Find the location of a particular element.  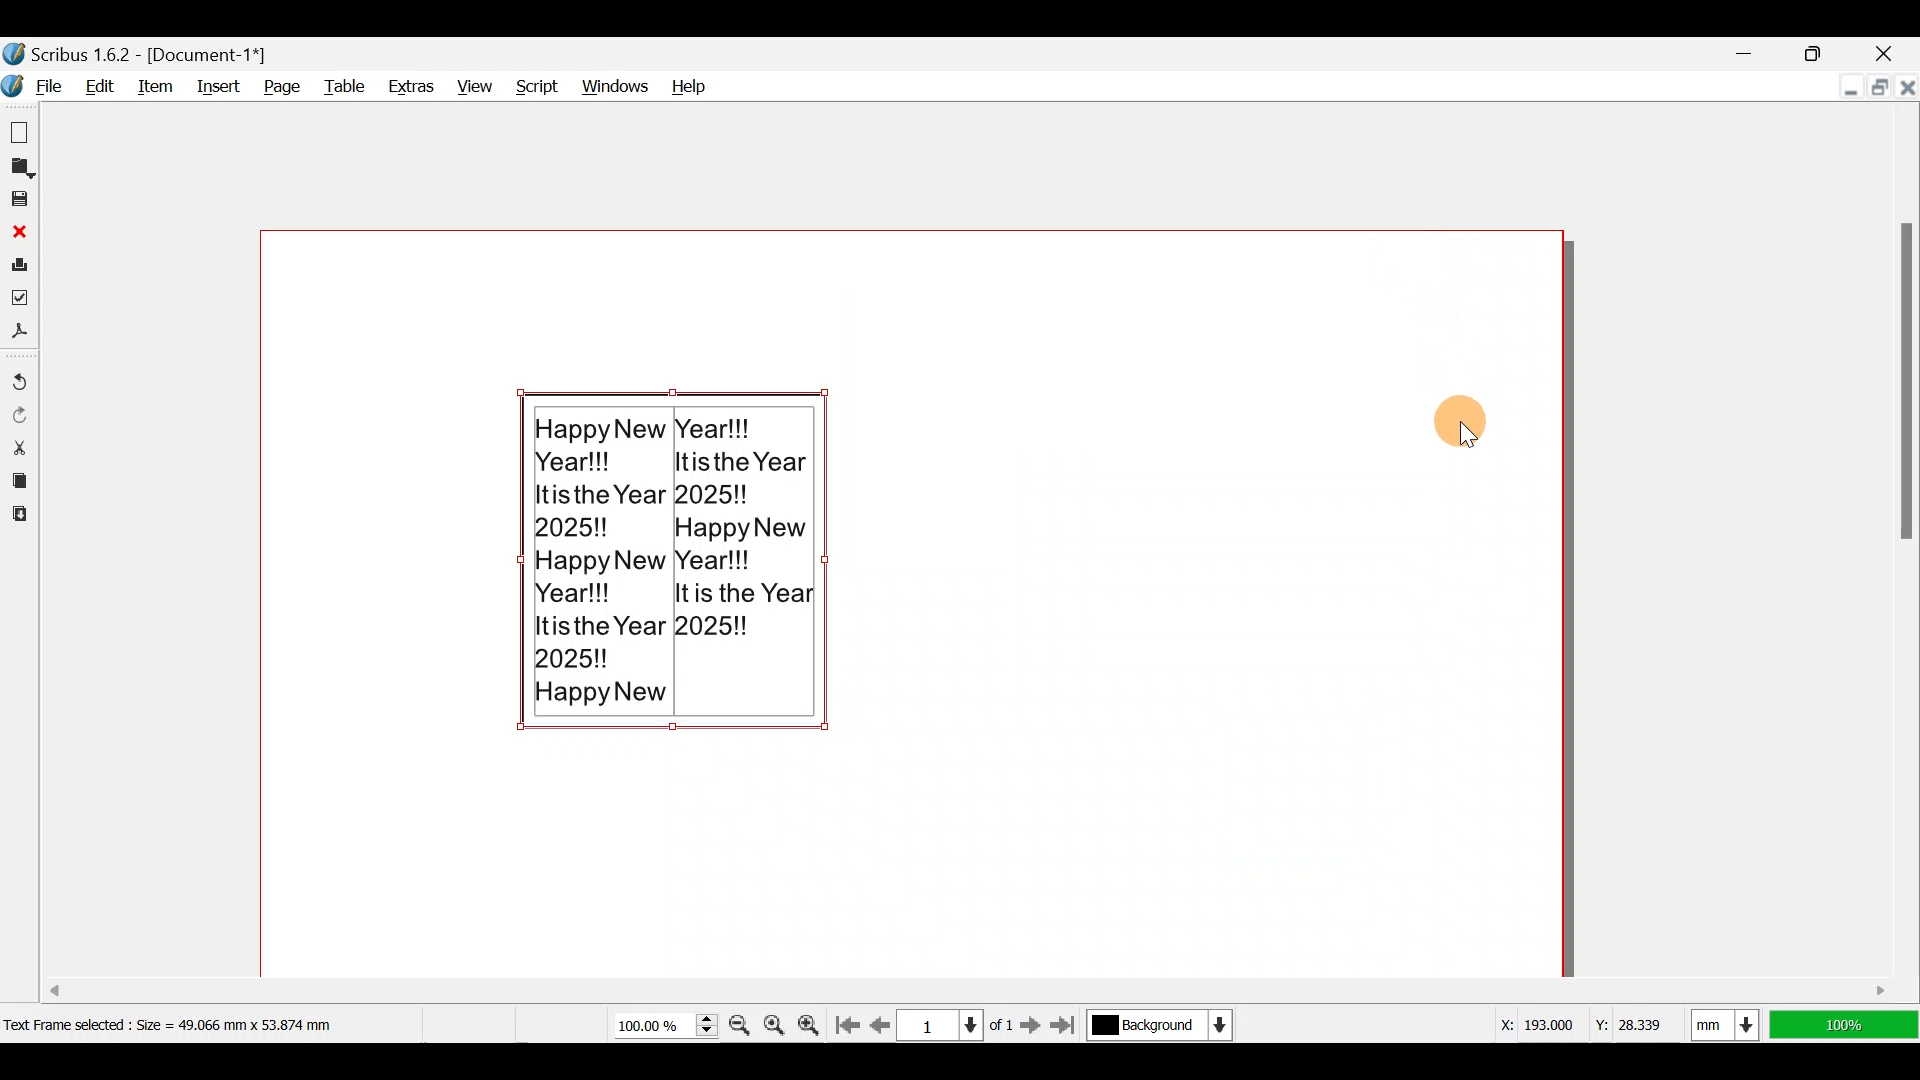

Scroll bar is located at coordinates (803, 985).